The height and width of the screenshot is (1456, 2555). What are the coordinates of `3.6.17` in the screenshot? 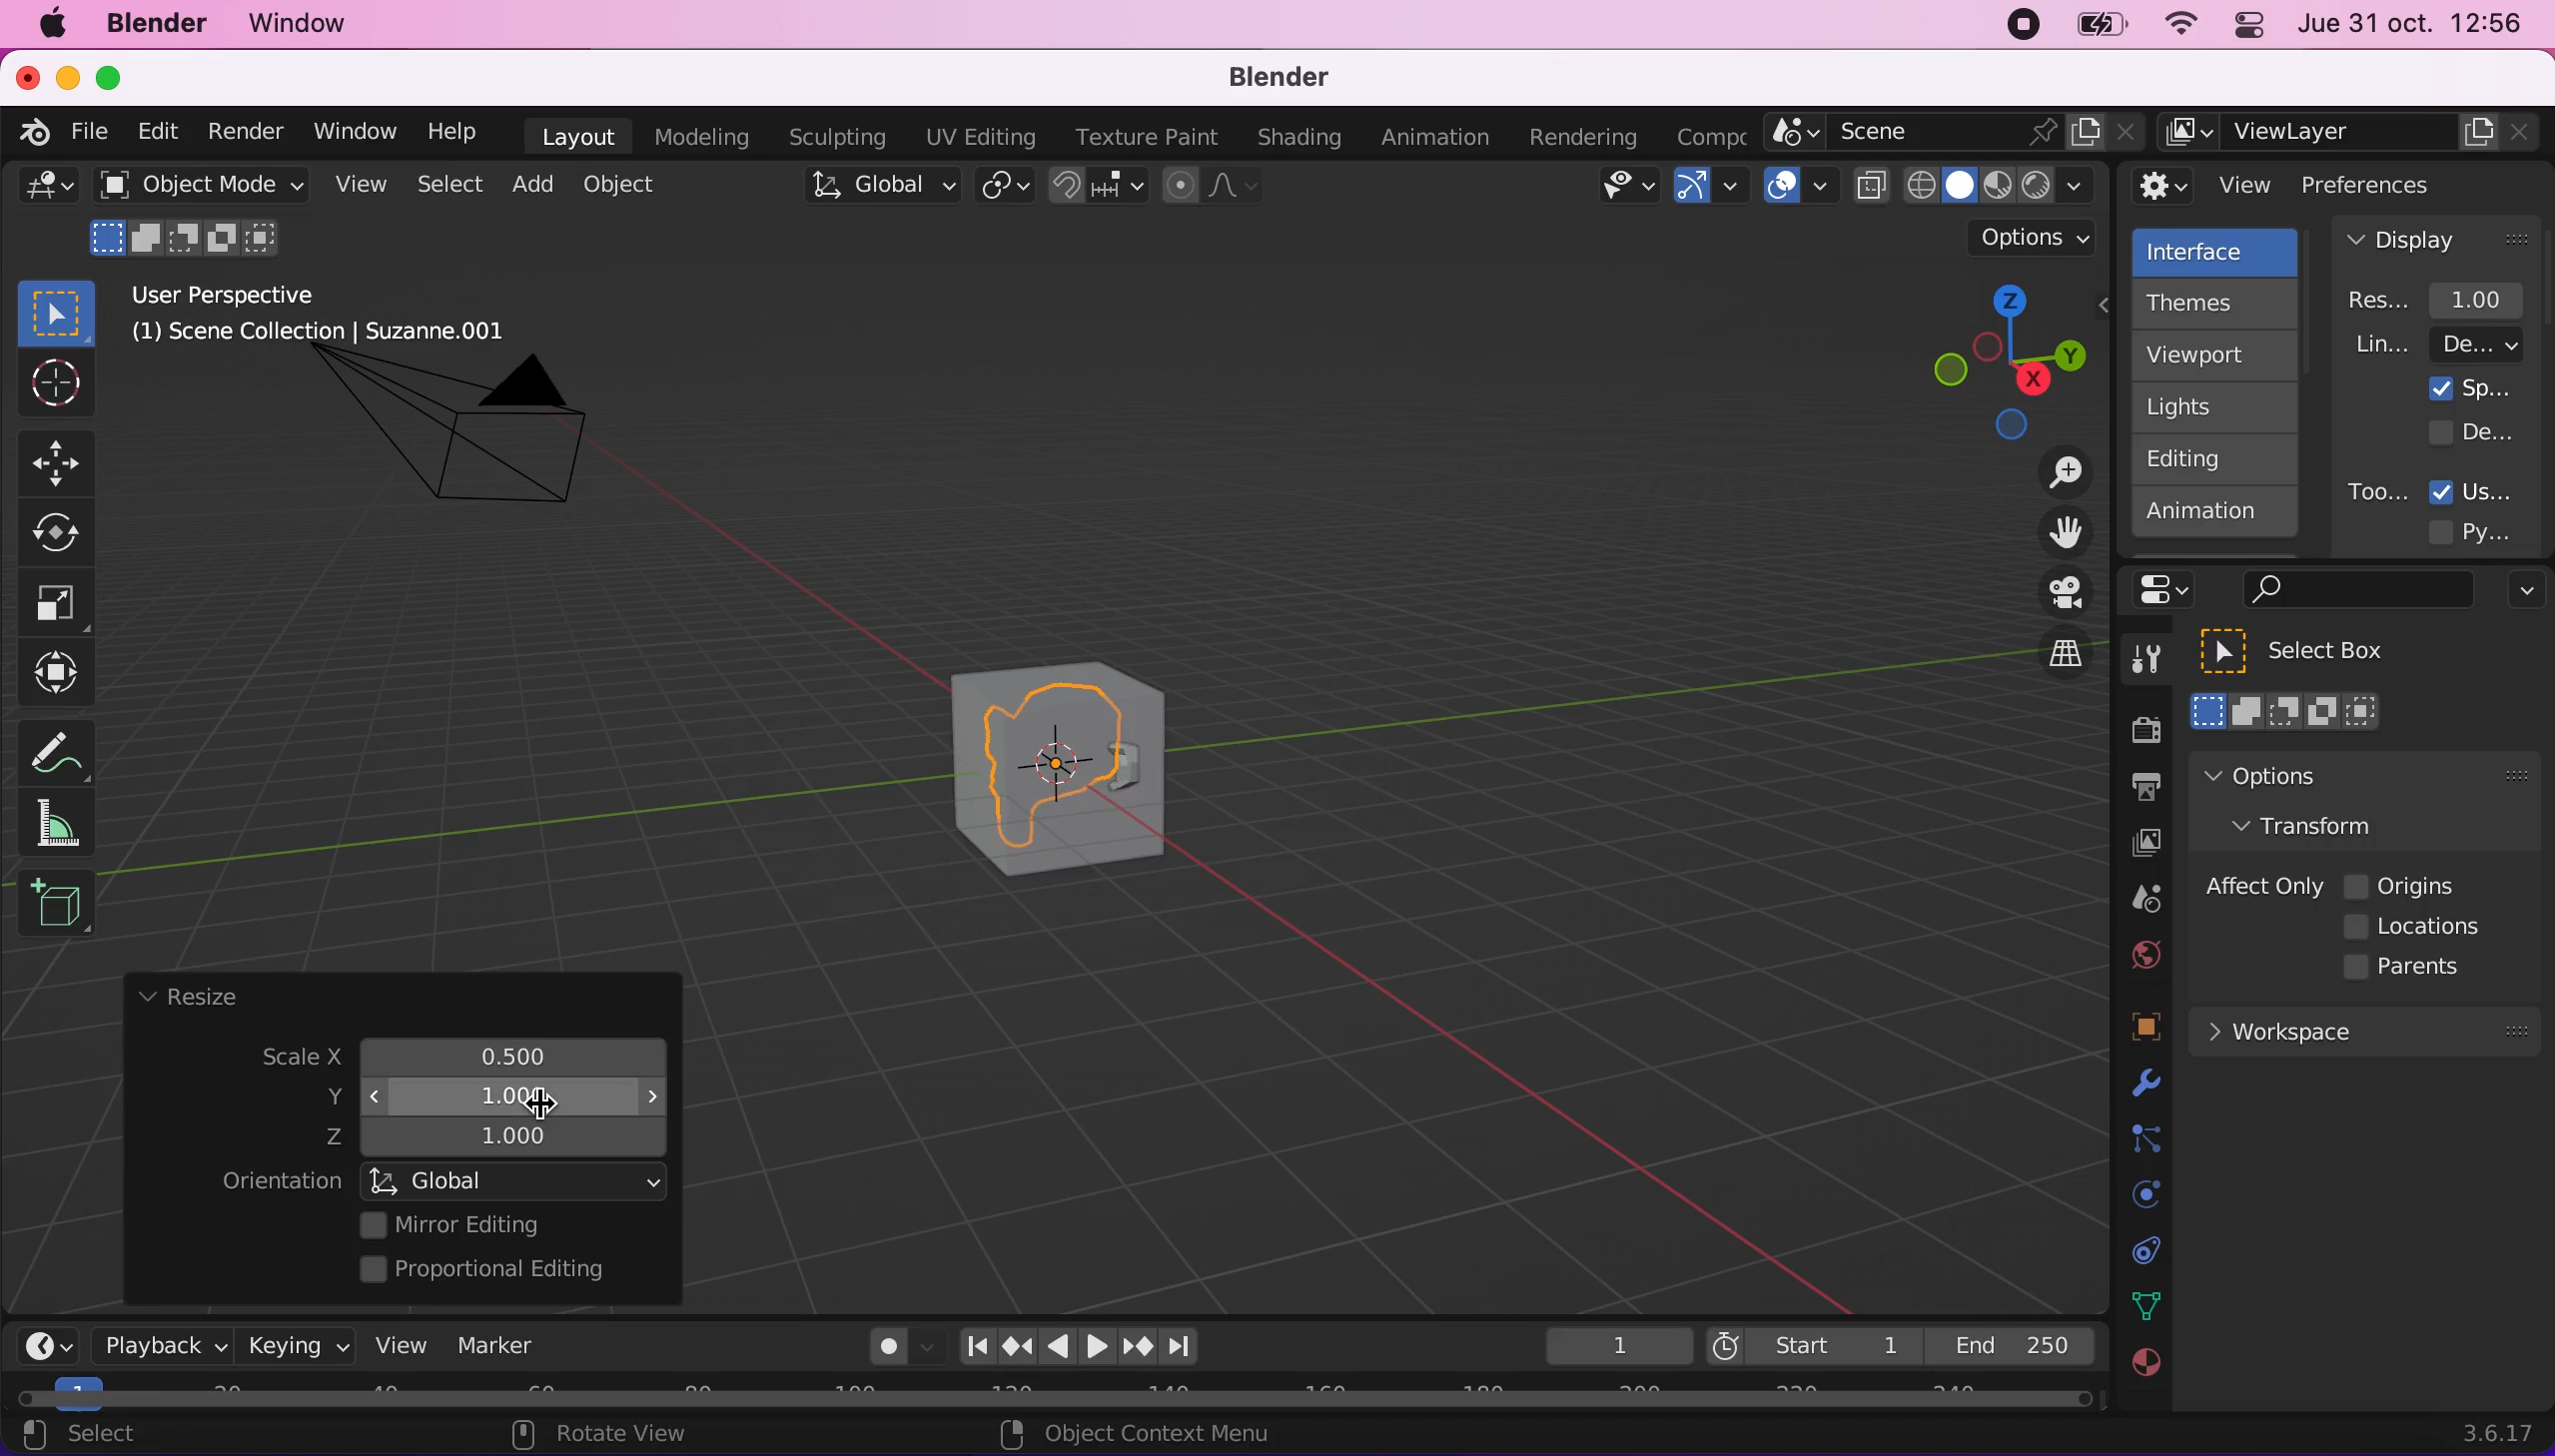 It's located at (2503, 1433).